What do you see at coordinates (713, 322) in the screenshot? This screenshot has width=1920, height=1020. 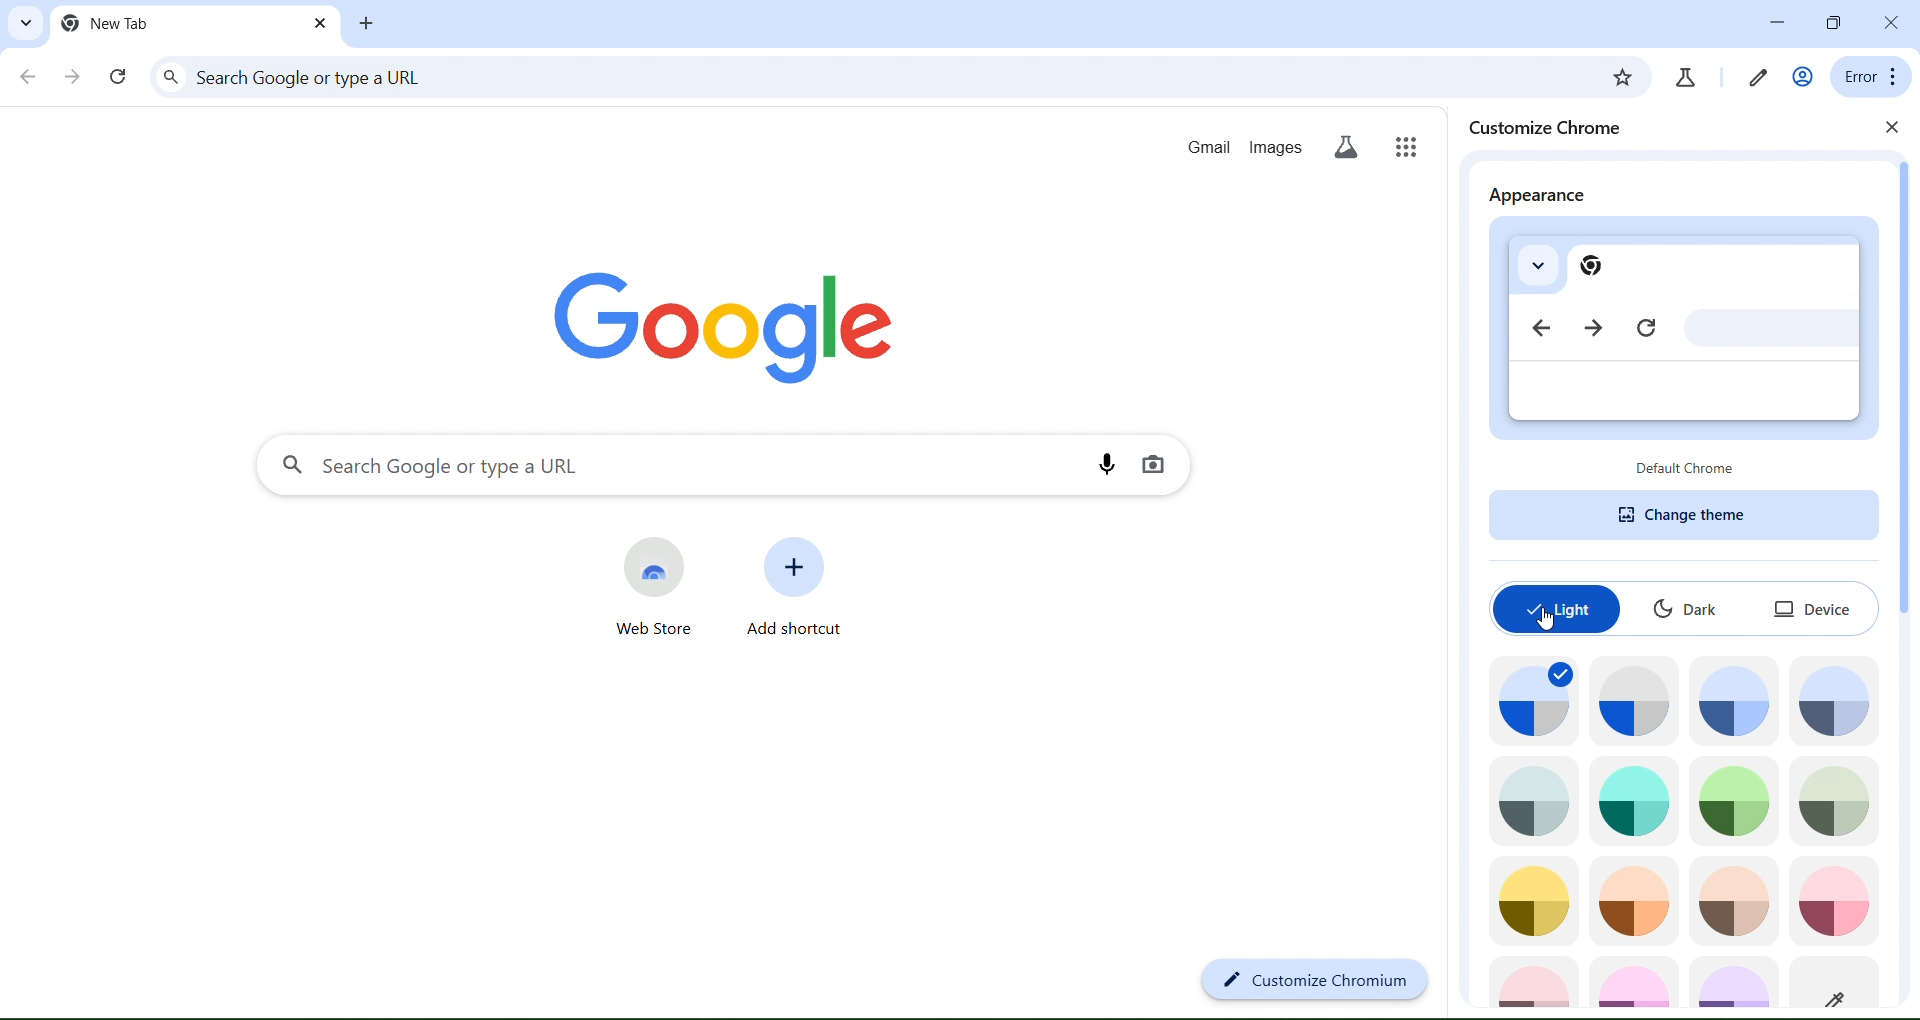 I see `google` at bounding box center [713, 322].